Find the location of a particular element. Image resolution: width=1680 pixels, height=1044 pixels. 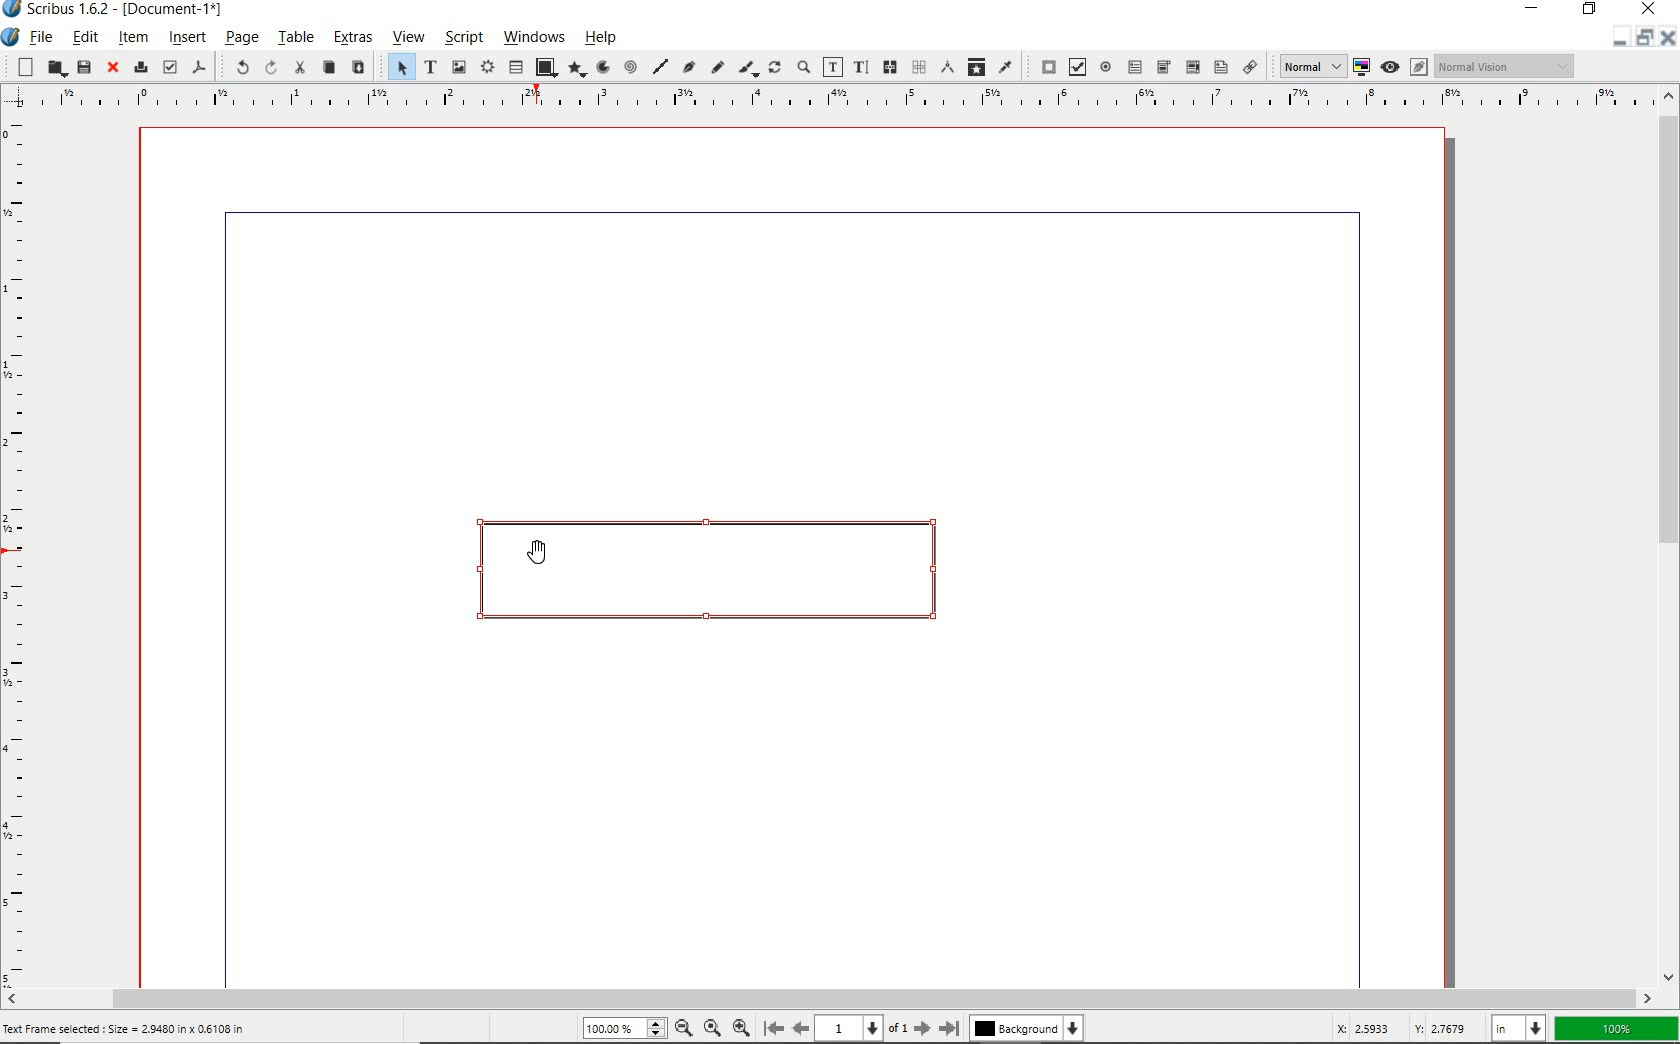

preflight verifier is located at coordinates (170, 68).